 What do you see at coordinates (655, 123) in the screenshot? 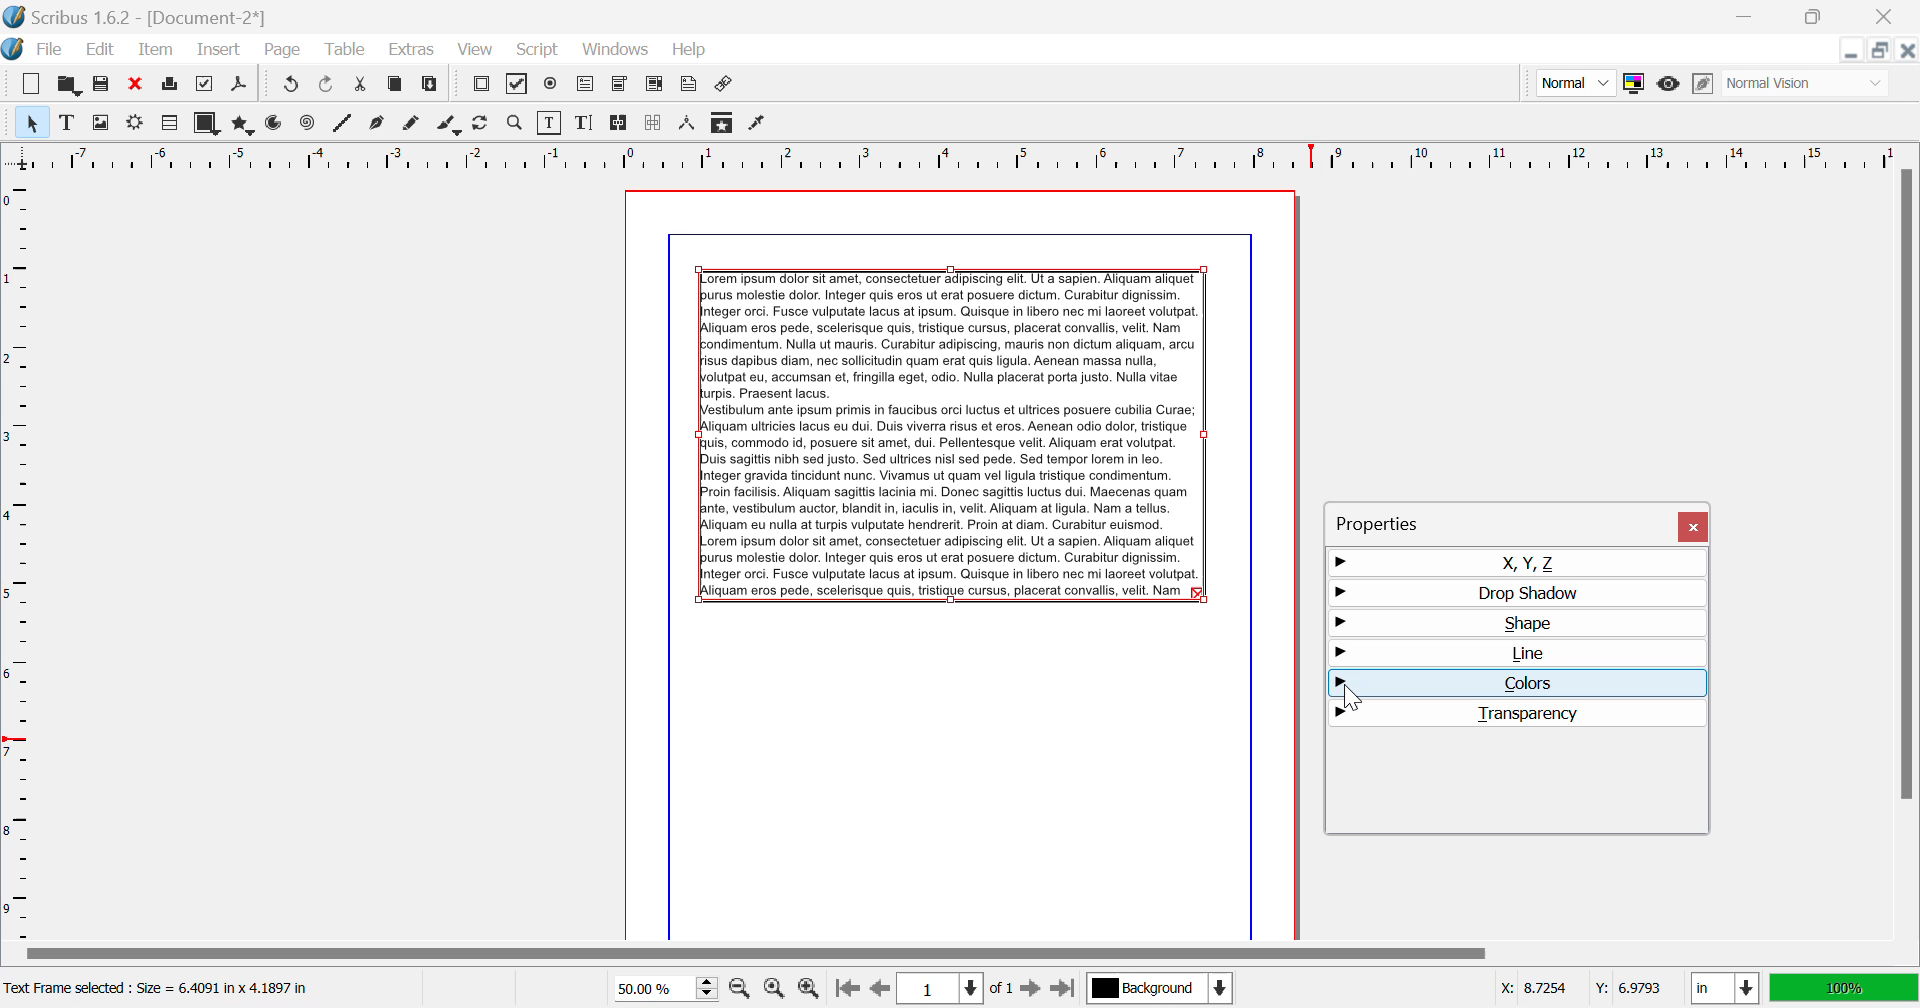
I see `Delink Frames` at bounding box center [655, 123].